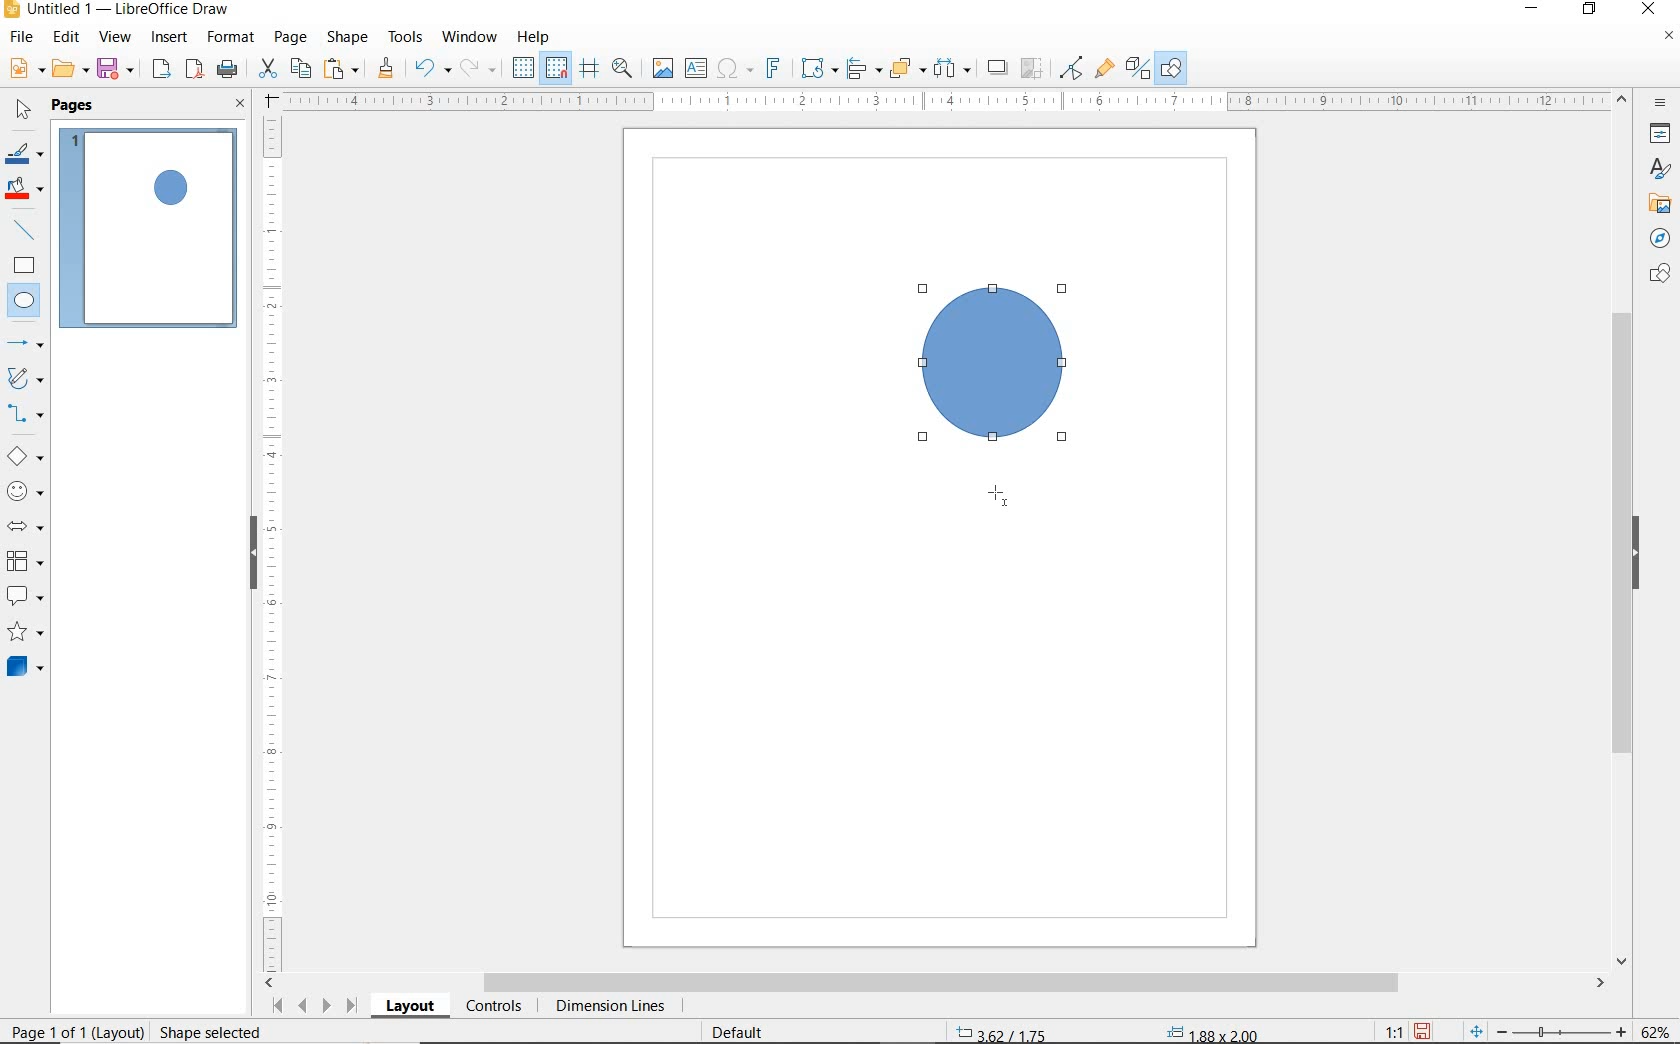  I want to click on BLOCK ARROWS, so click(24, 523).